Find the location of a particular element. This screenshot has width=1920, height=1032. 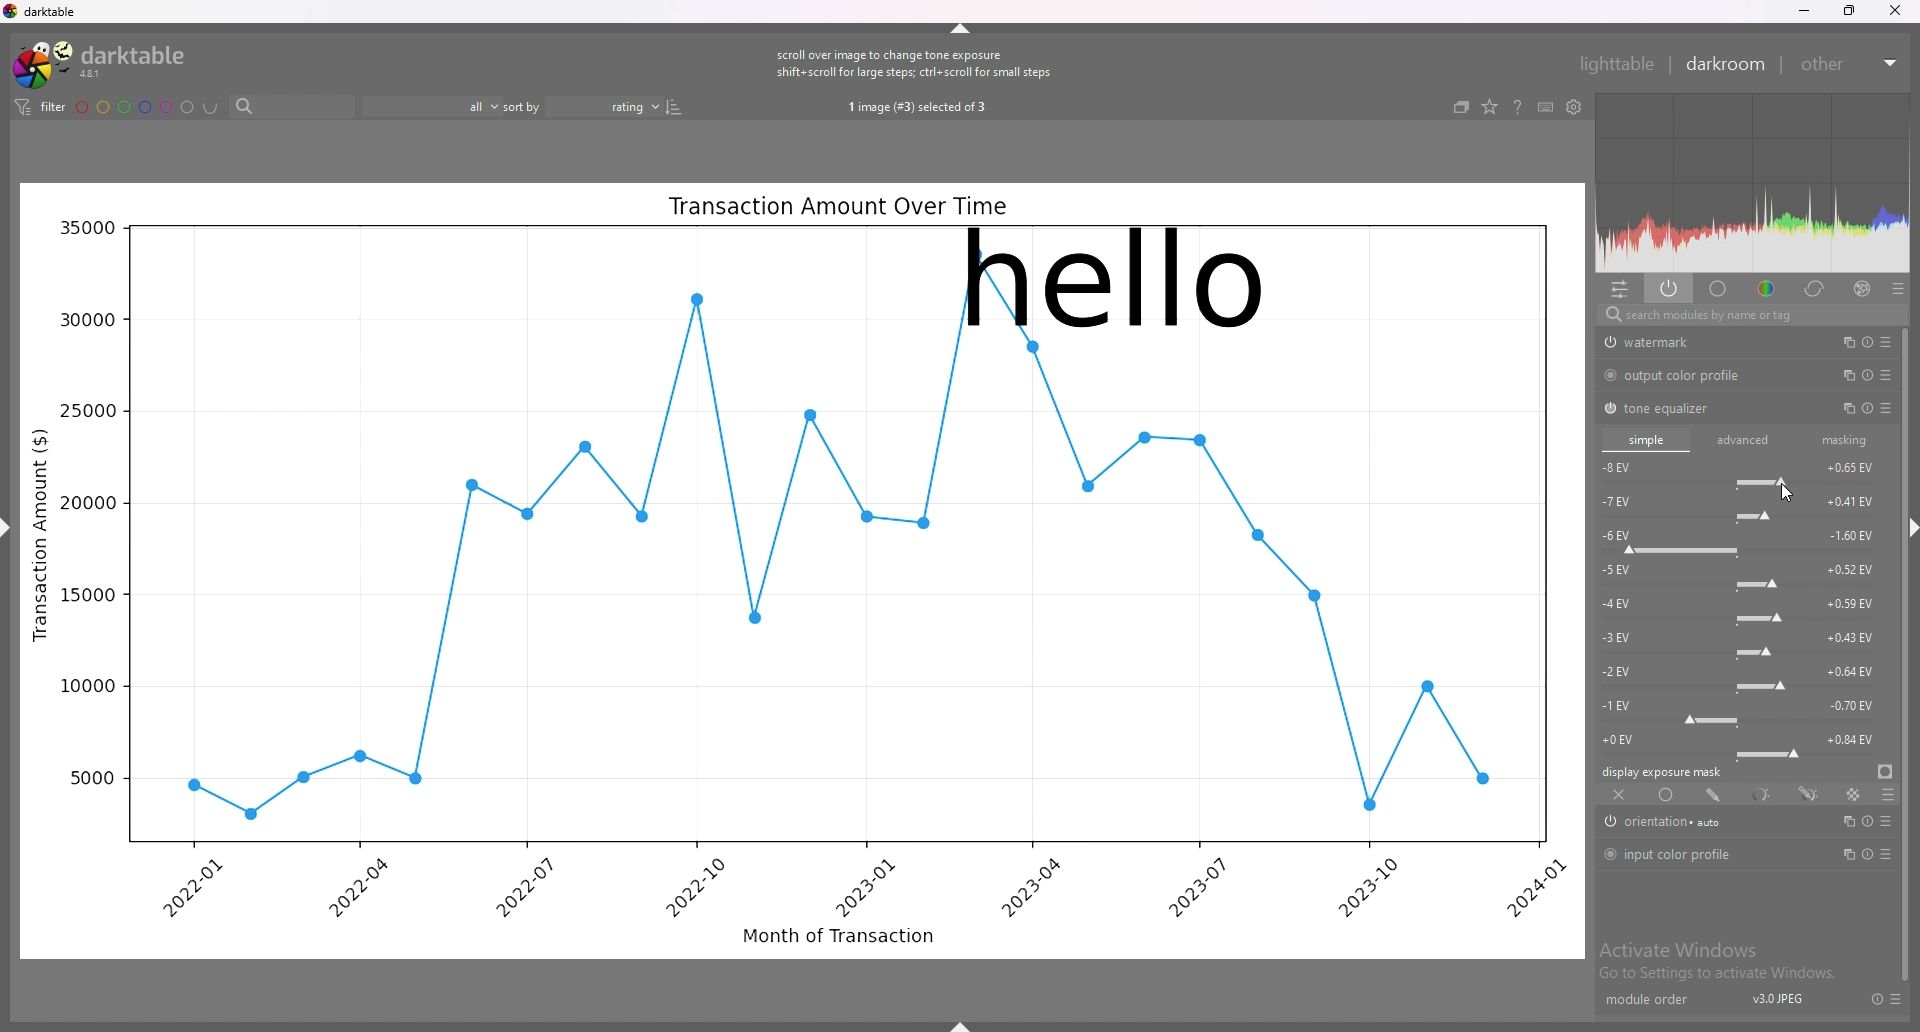

switch off/on is located at coordinates (1608, 408).